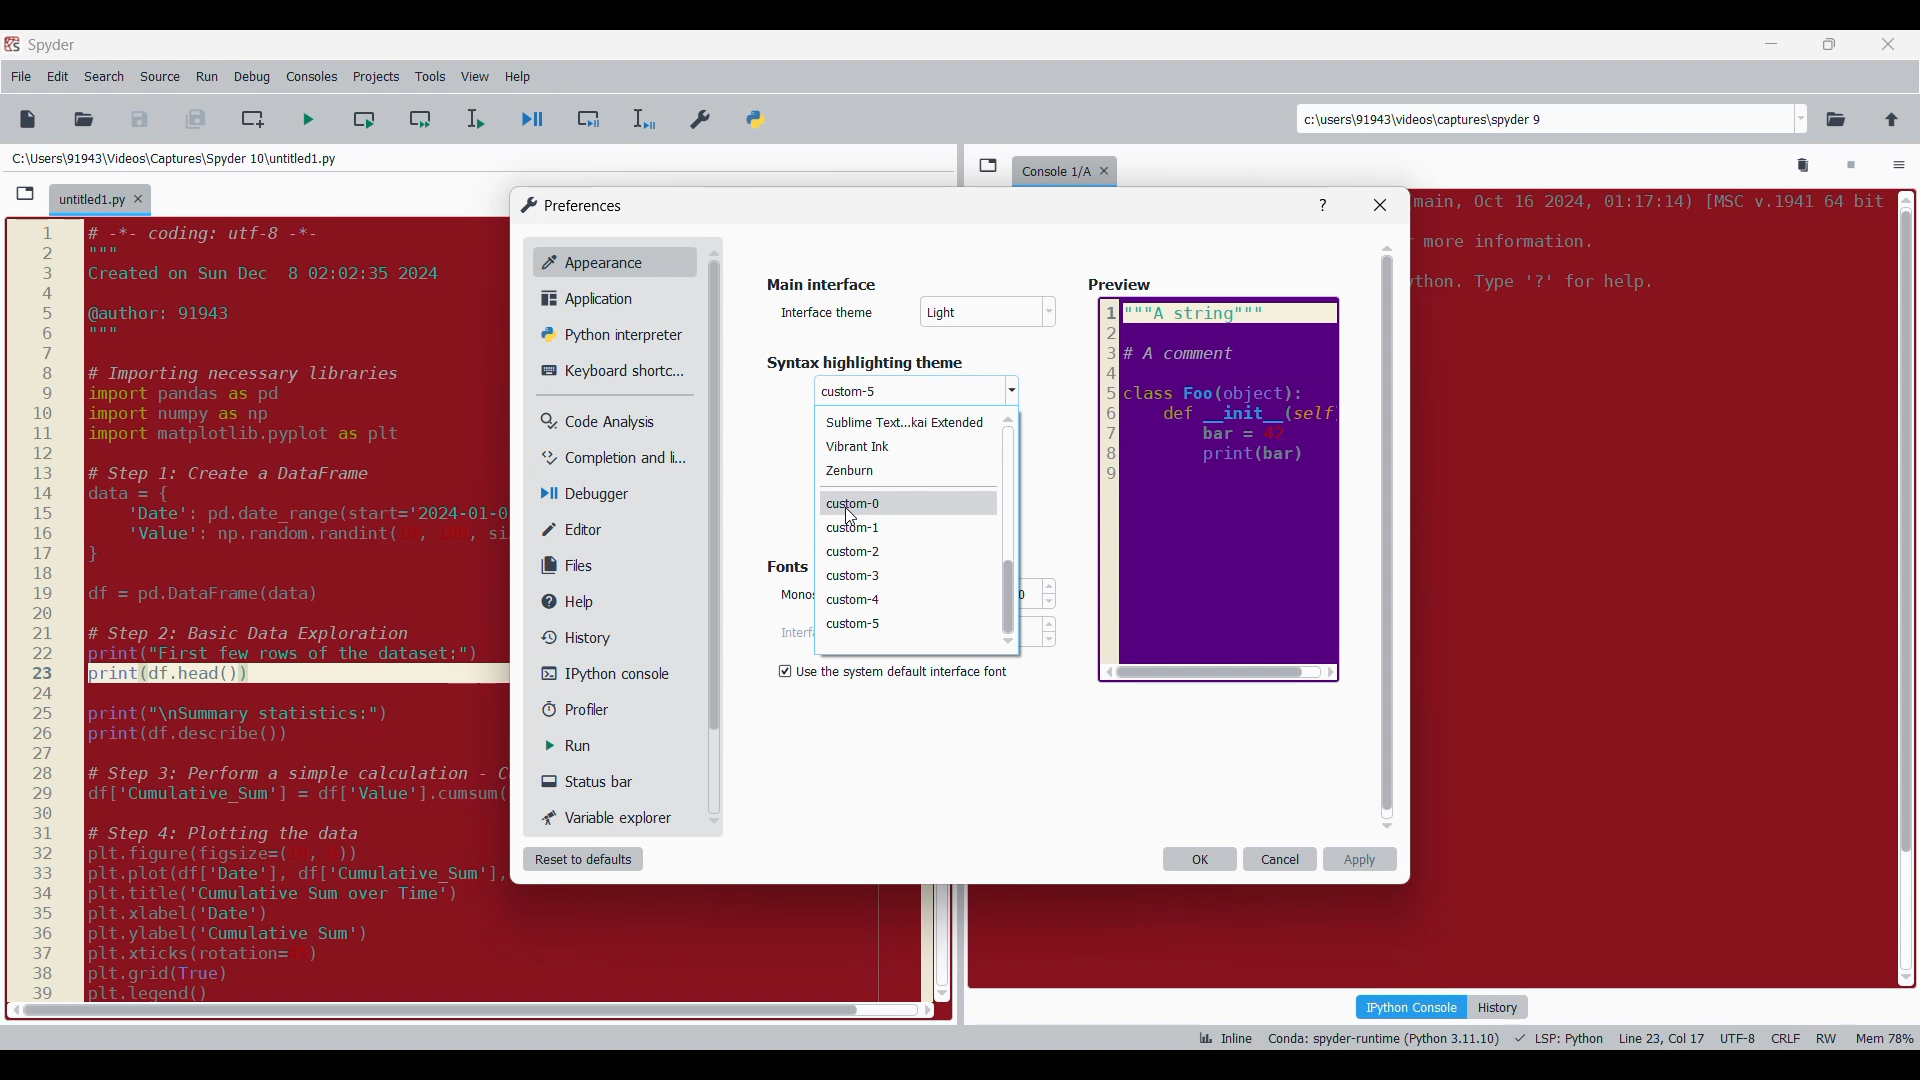  Describe the element at coordinates (300, 608) in the screenshot. I see `code` at that location.